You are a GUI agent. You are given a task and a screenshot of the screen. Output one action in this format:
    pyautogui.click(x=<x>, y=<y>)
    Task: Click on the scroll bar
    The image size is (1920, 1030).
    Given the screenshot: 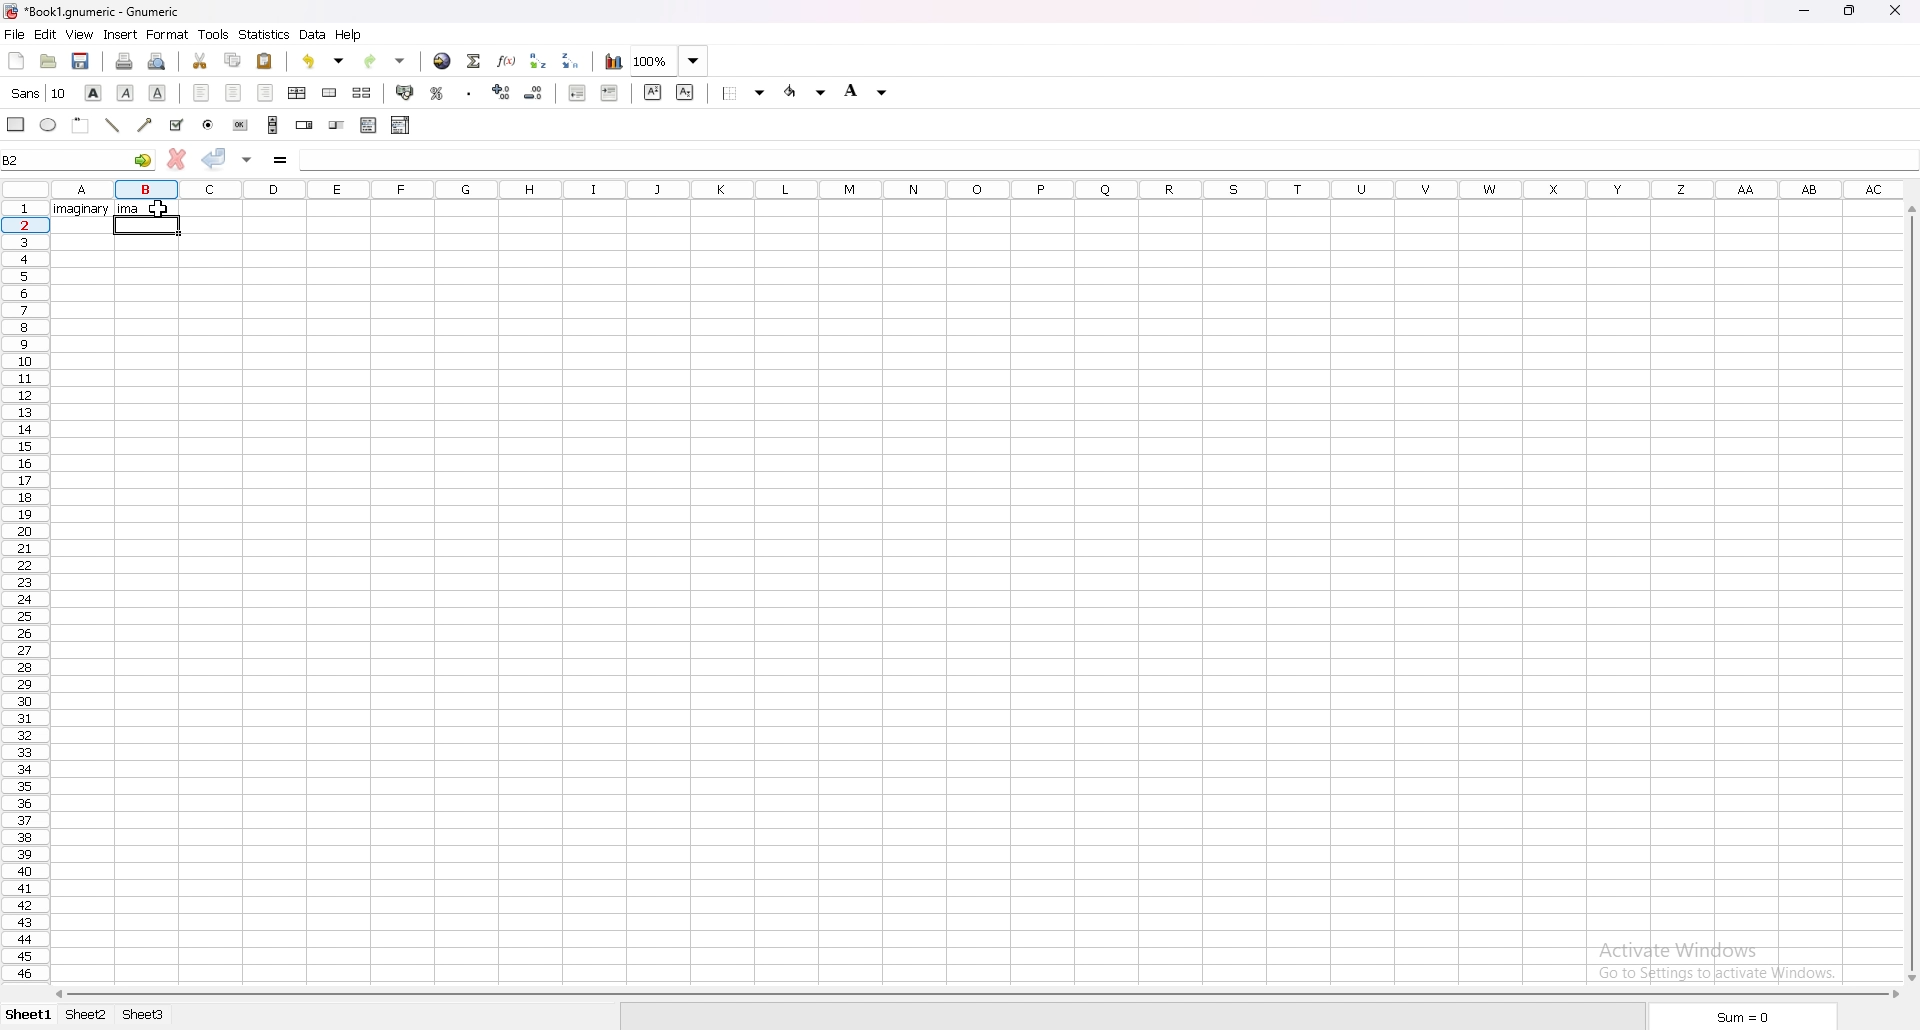 What is the action you would take?
    pyautogui.click(x=979, y=995)
    